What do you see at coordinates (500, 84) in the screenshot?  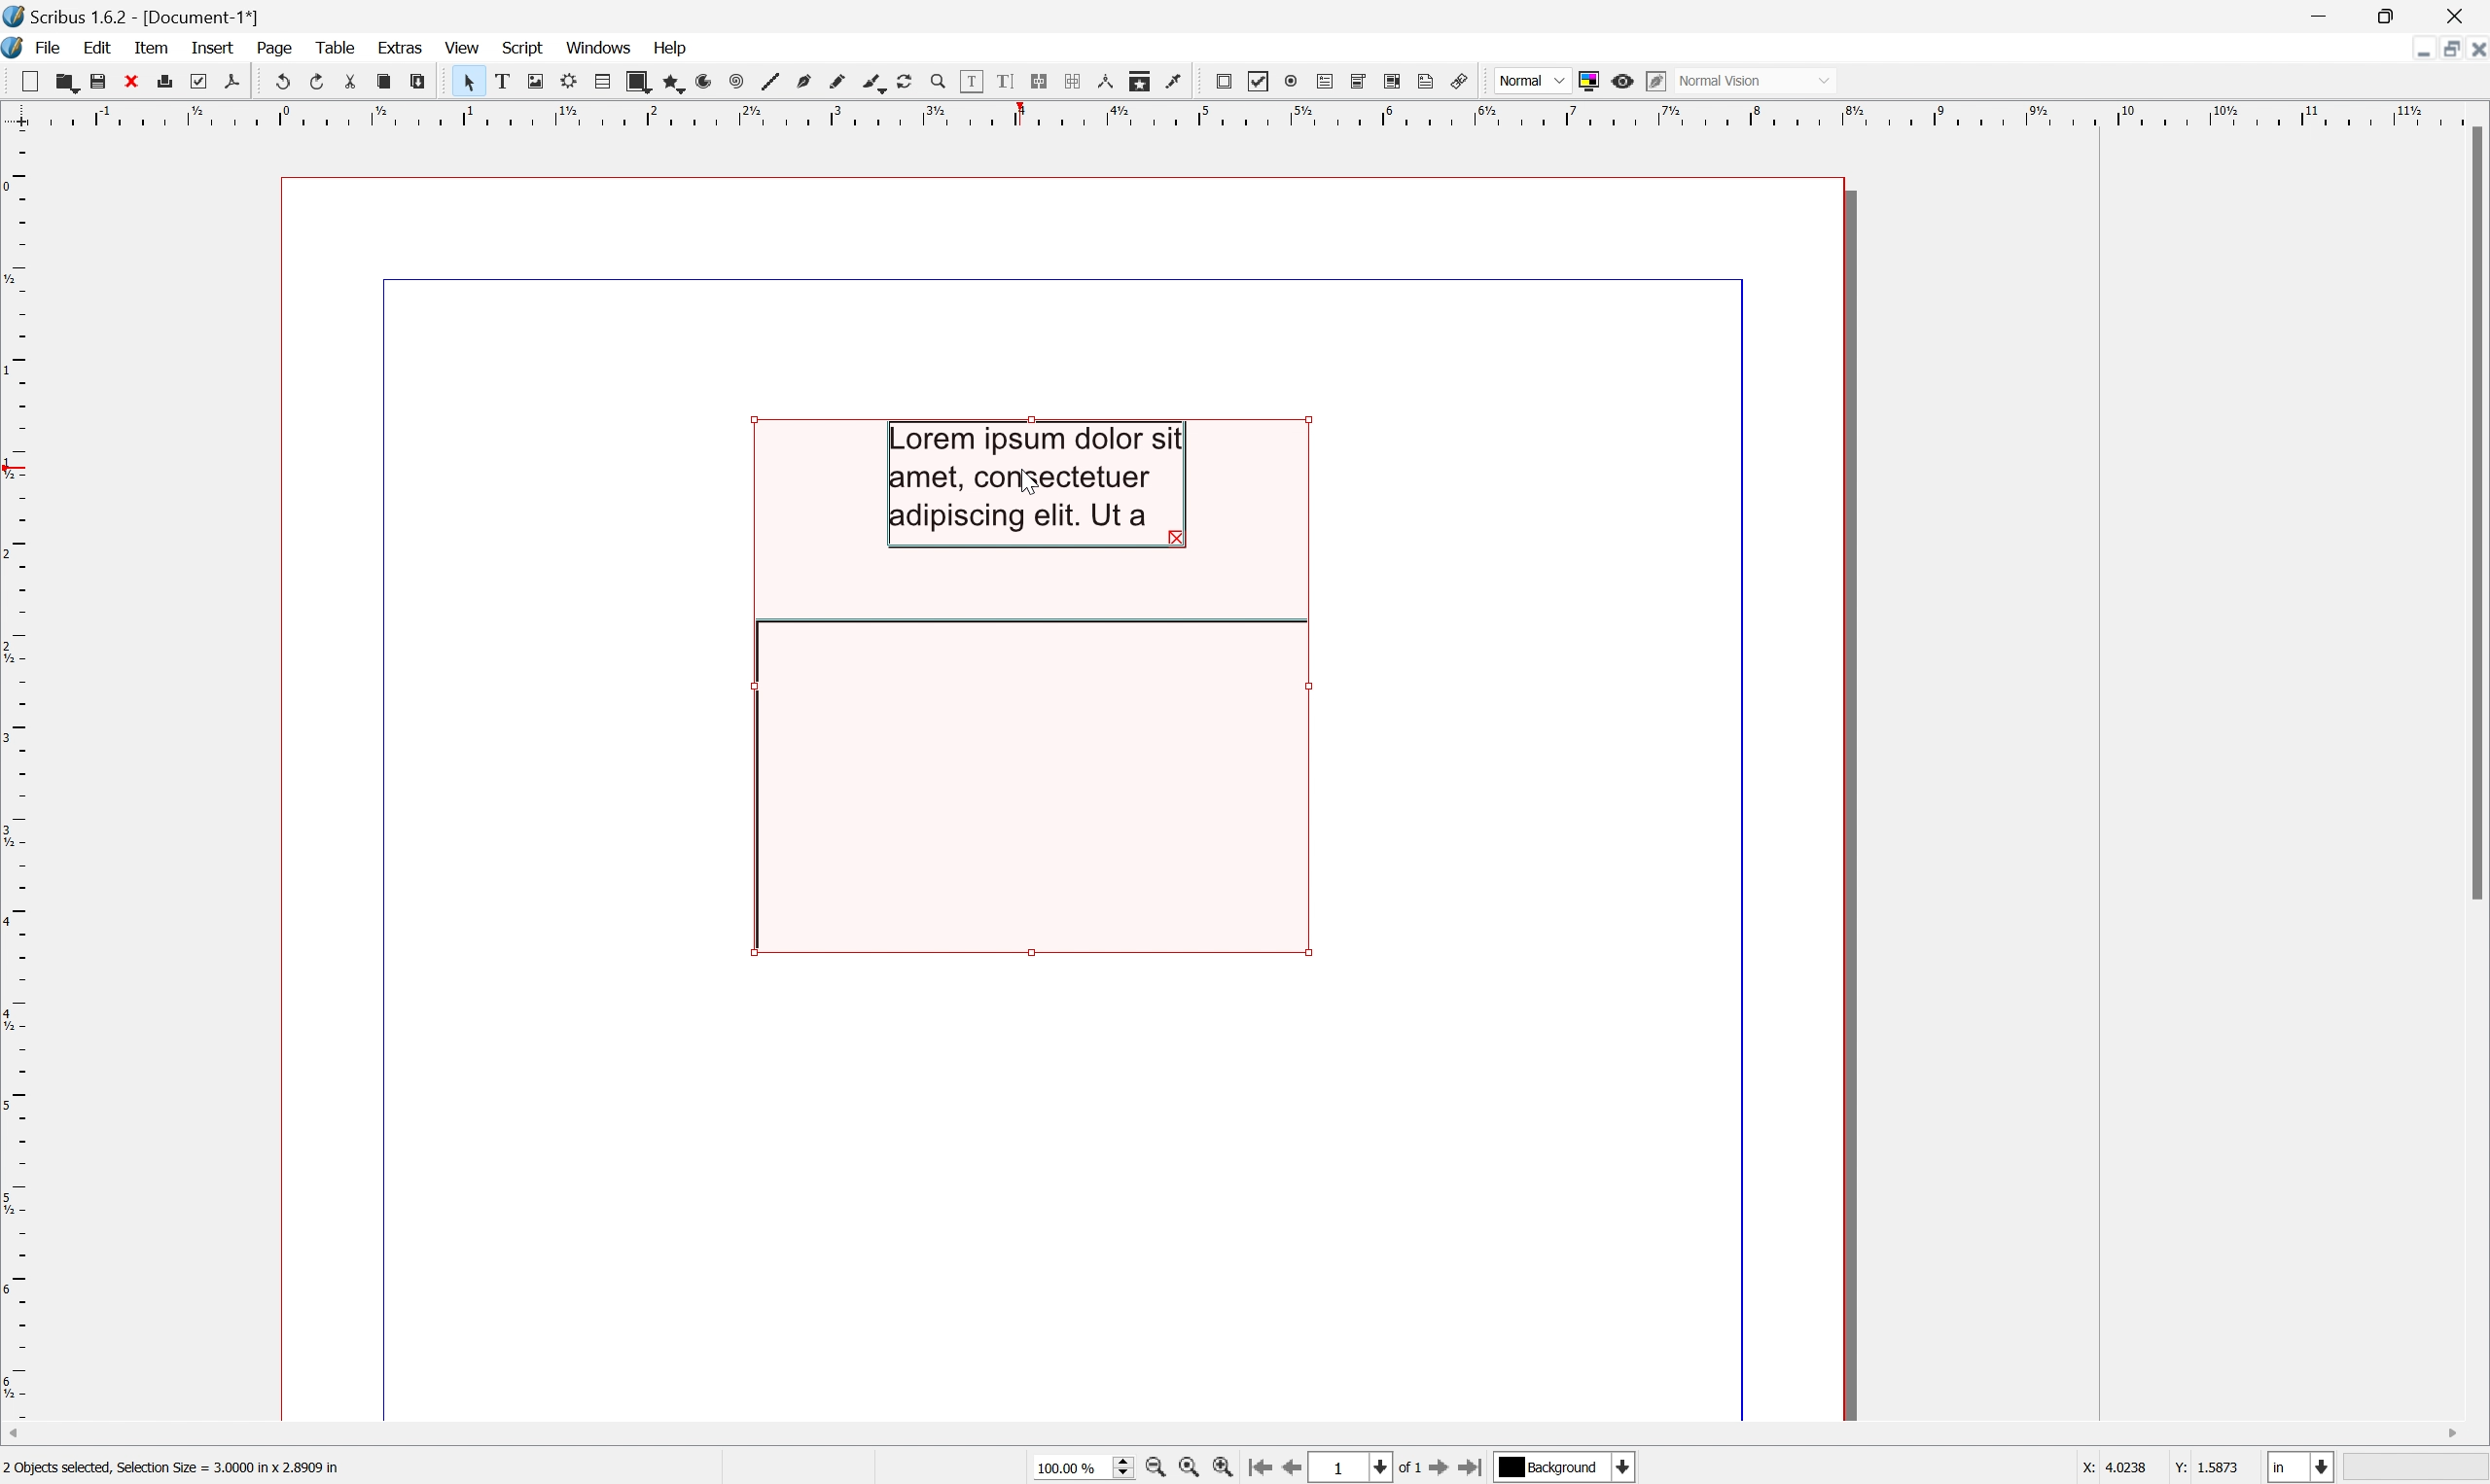 I see `Text frame` at bounding box center [500, 84].